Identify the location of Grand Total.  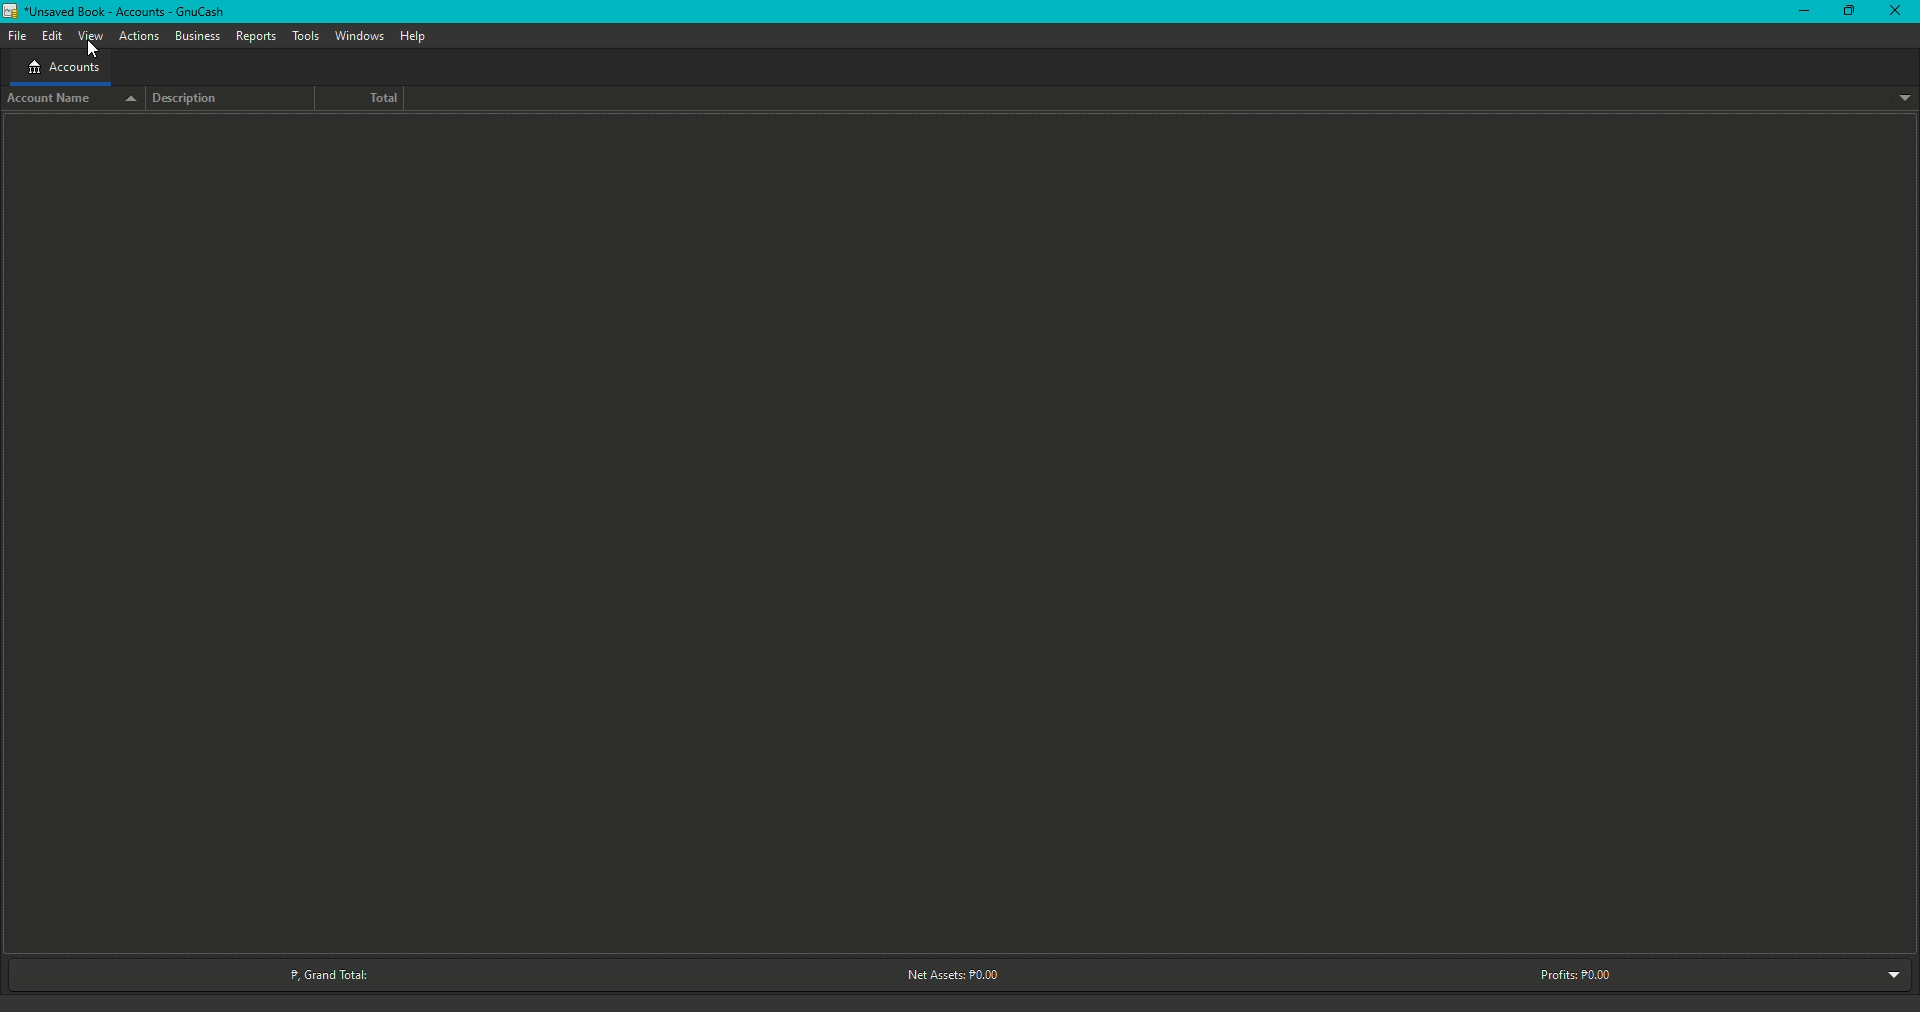
(322, 975).